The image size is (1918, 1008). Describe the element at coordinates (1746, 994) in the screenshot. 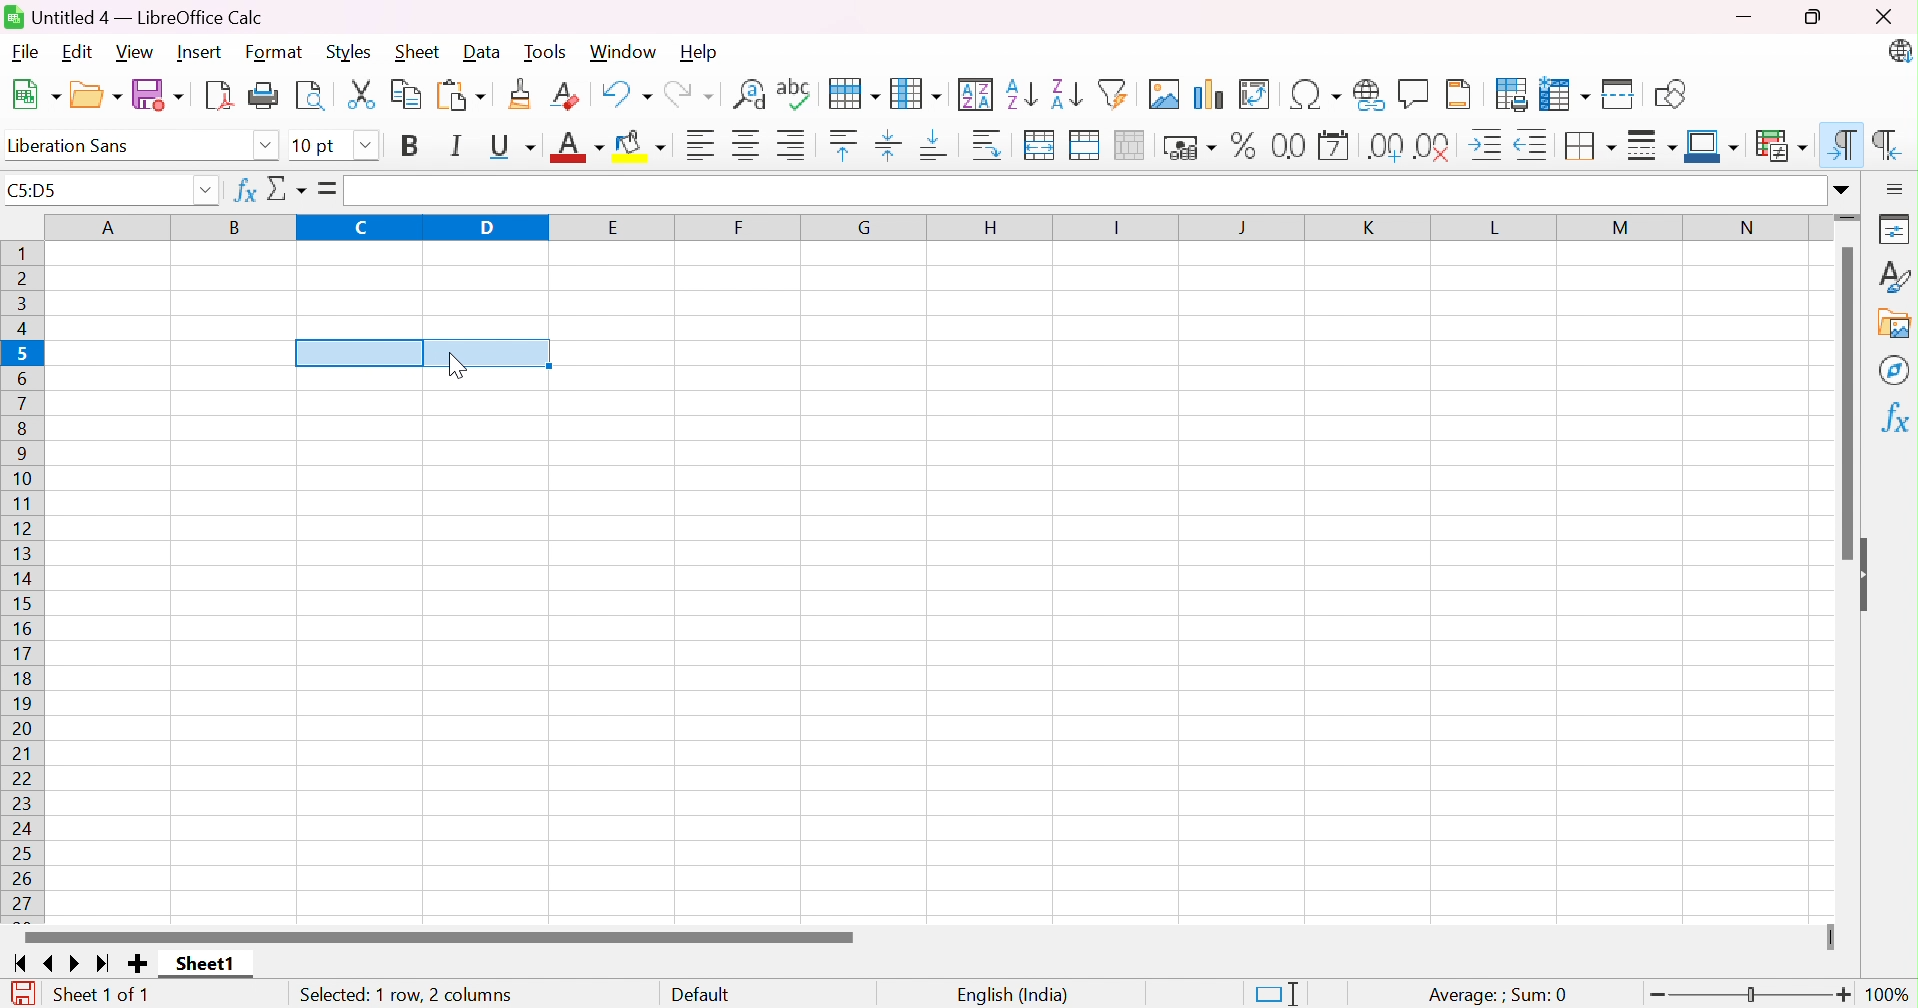

I see `Slider` at that location.